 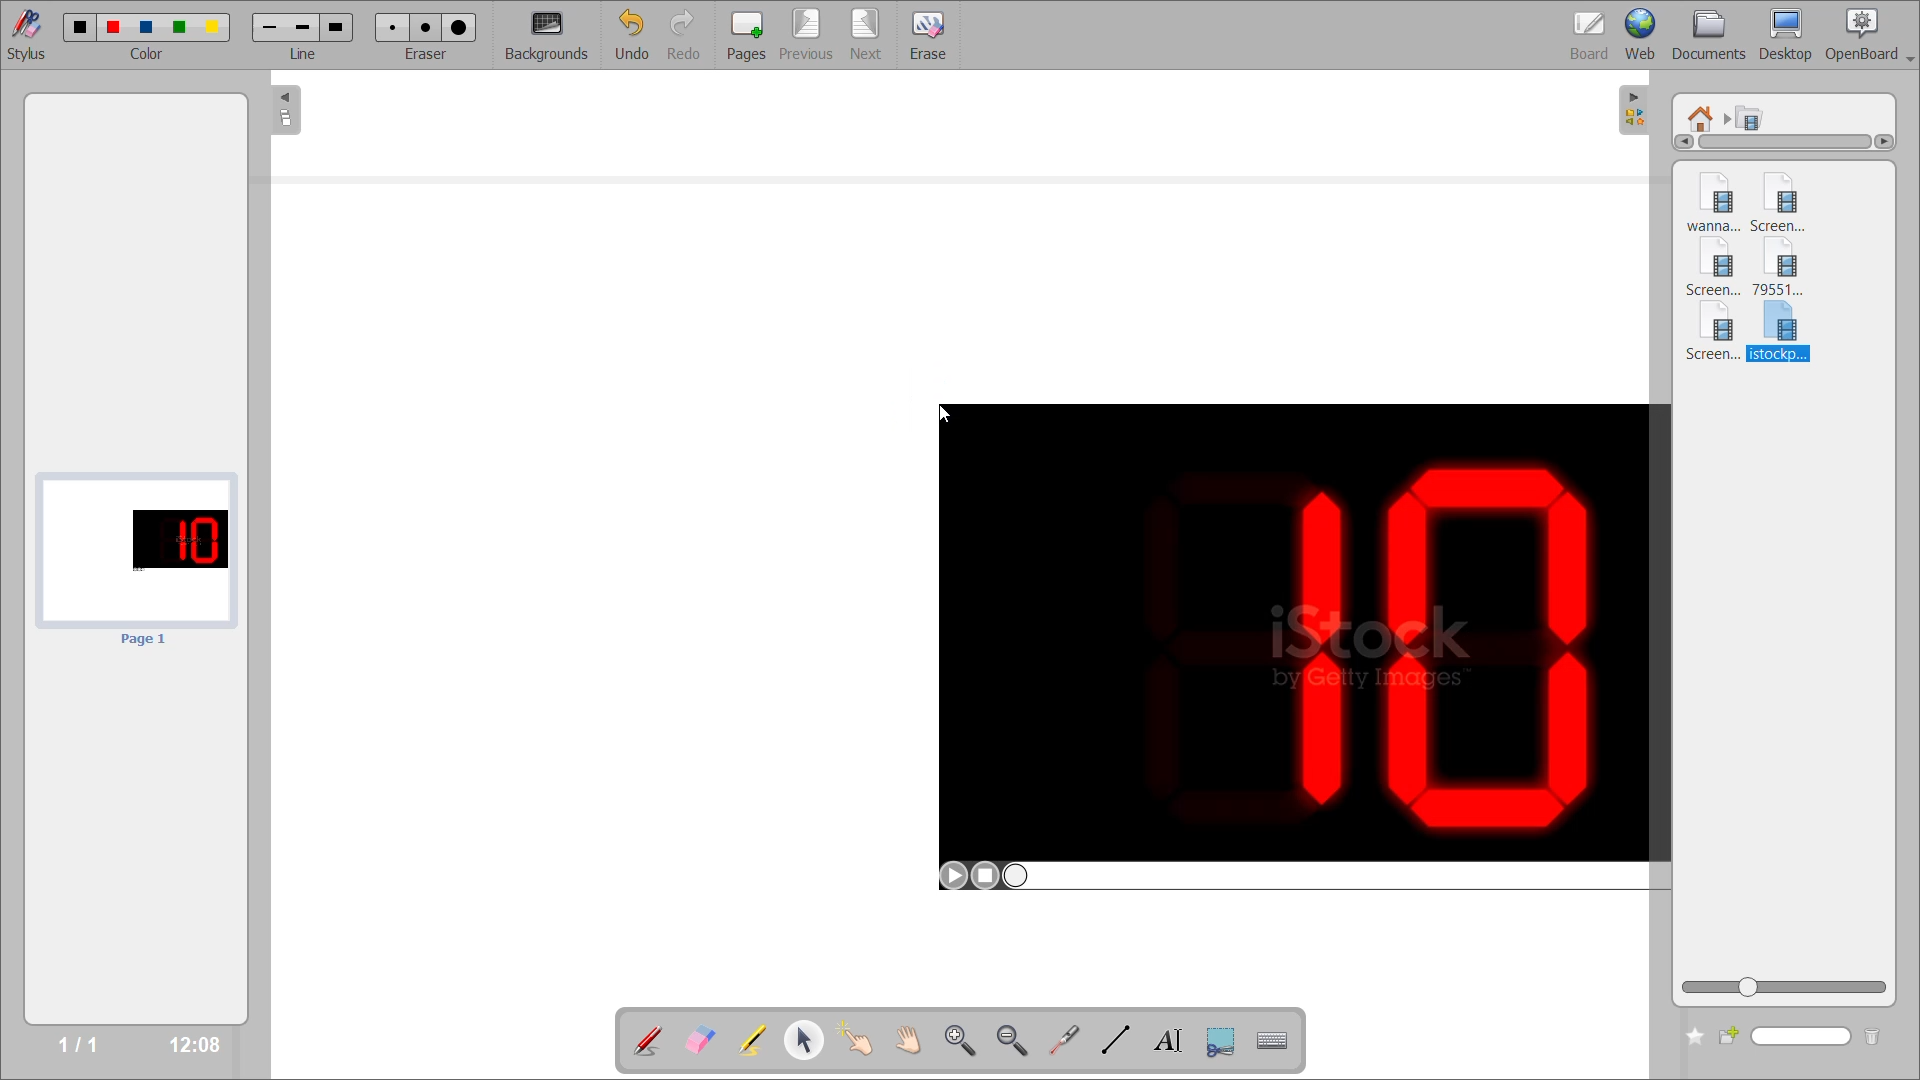 What do you see at coordinates (863, 1043) in the screenshot?
I see `interact with items` at bounding box center [863, 1043].